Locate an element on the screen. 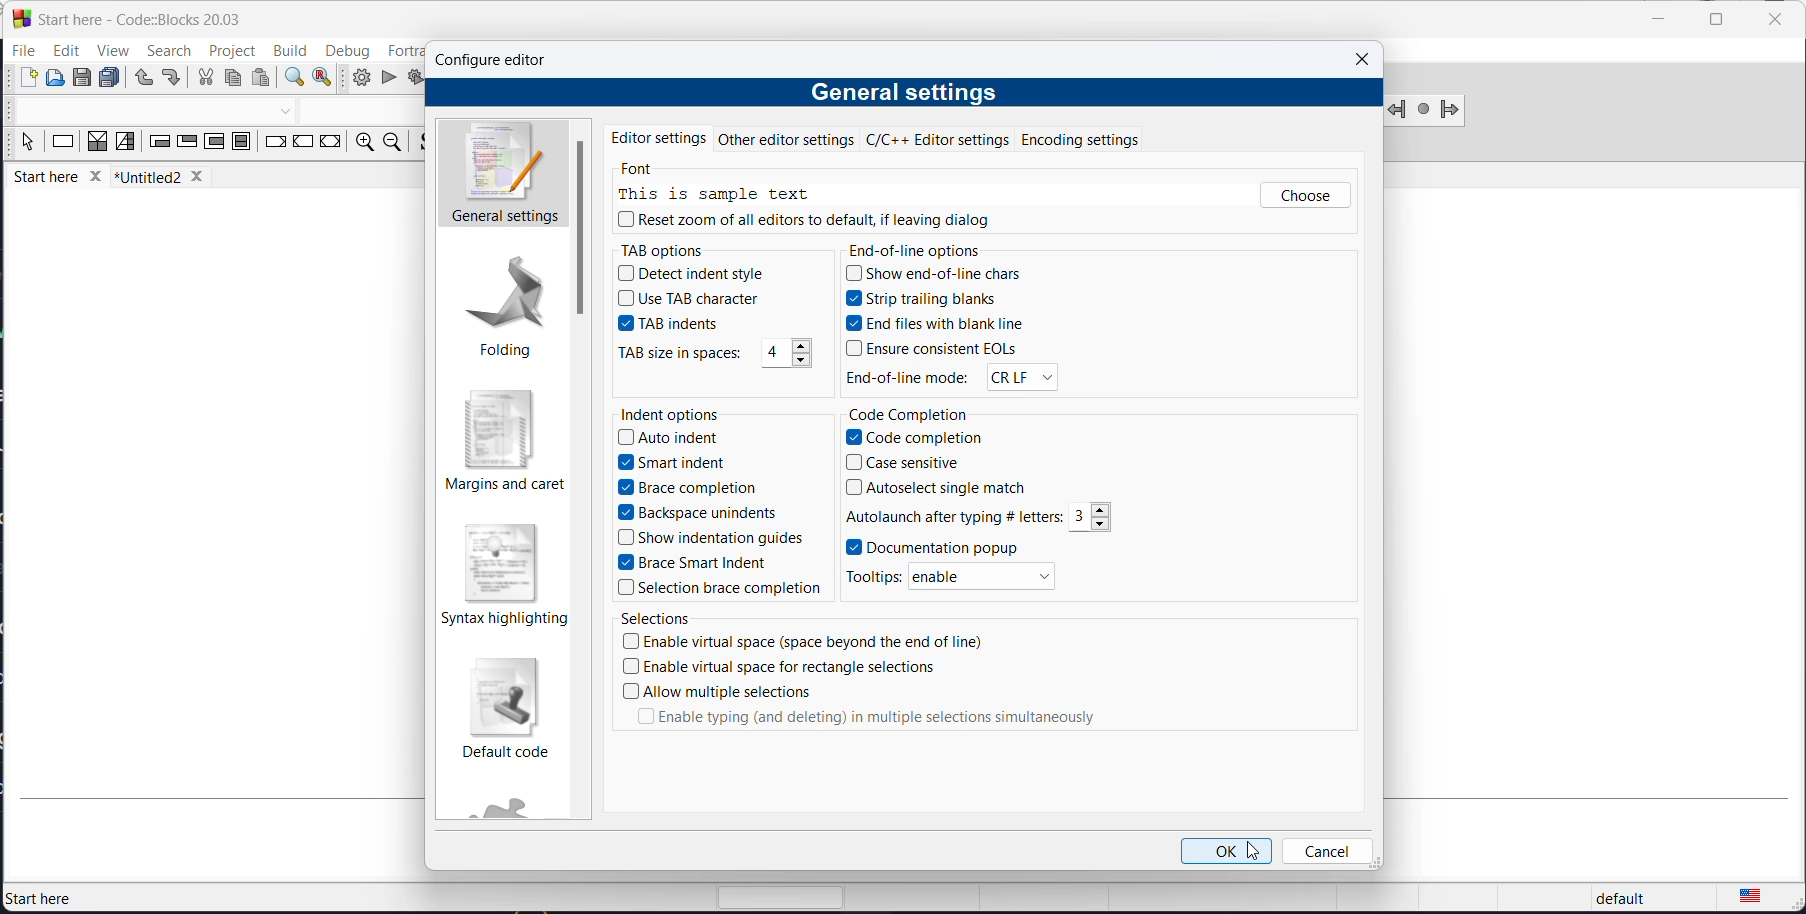 Image resolution: width=1806 pixels, height=914 pixels. tab space size is located at coordinates (768, 351).